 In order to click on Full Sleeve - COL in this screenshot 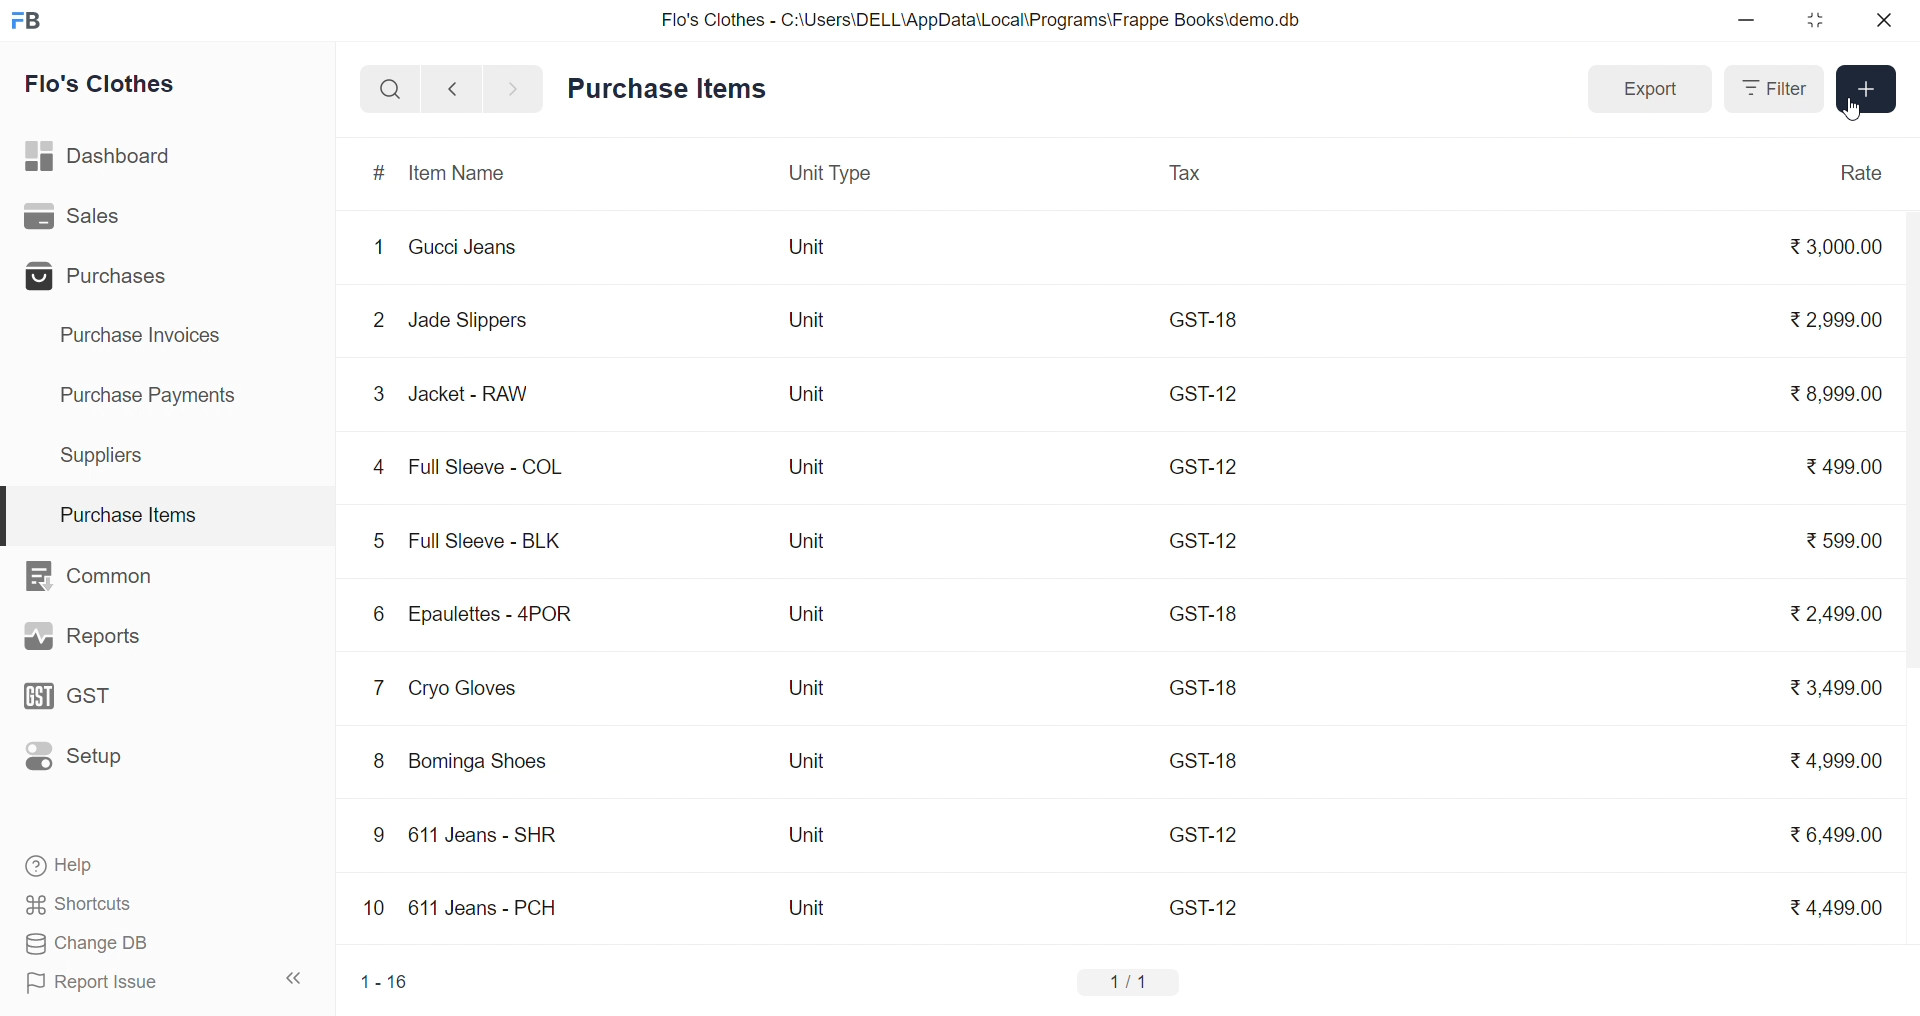, I will do `click(498, 462)`.